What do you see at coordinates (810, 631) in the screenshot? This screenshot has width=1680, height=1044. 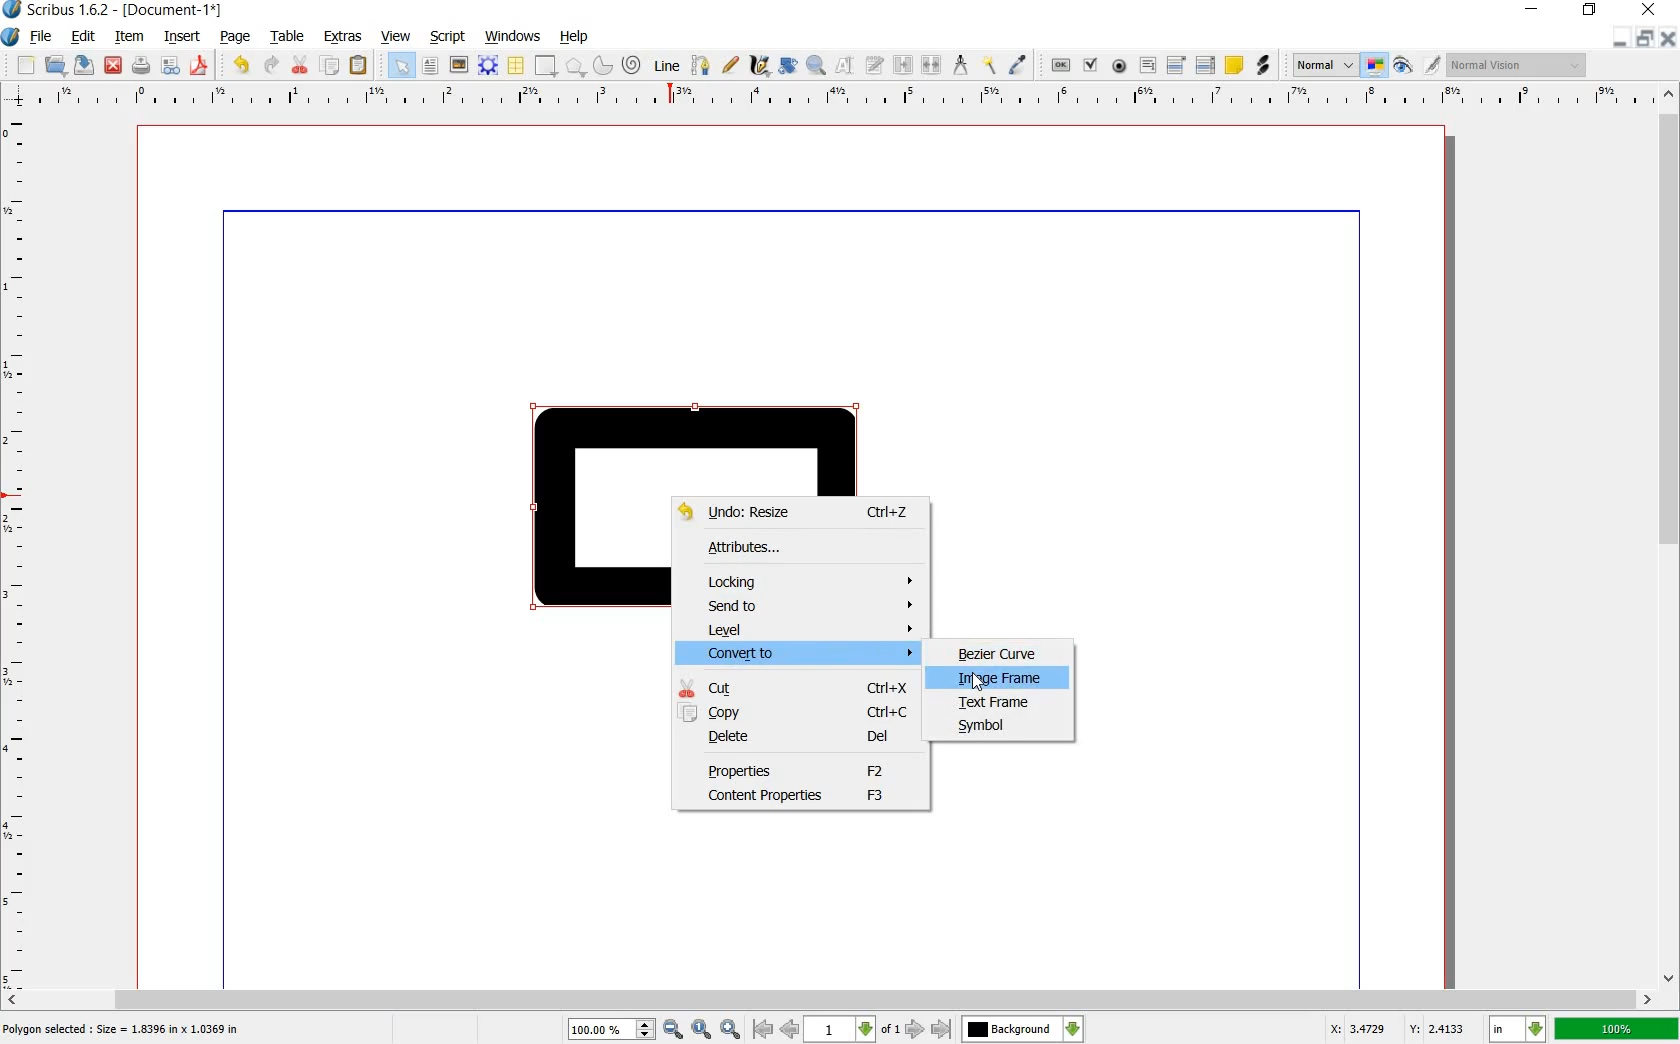 I see `LEVEL` at bounding box center [810, 631].